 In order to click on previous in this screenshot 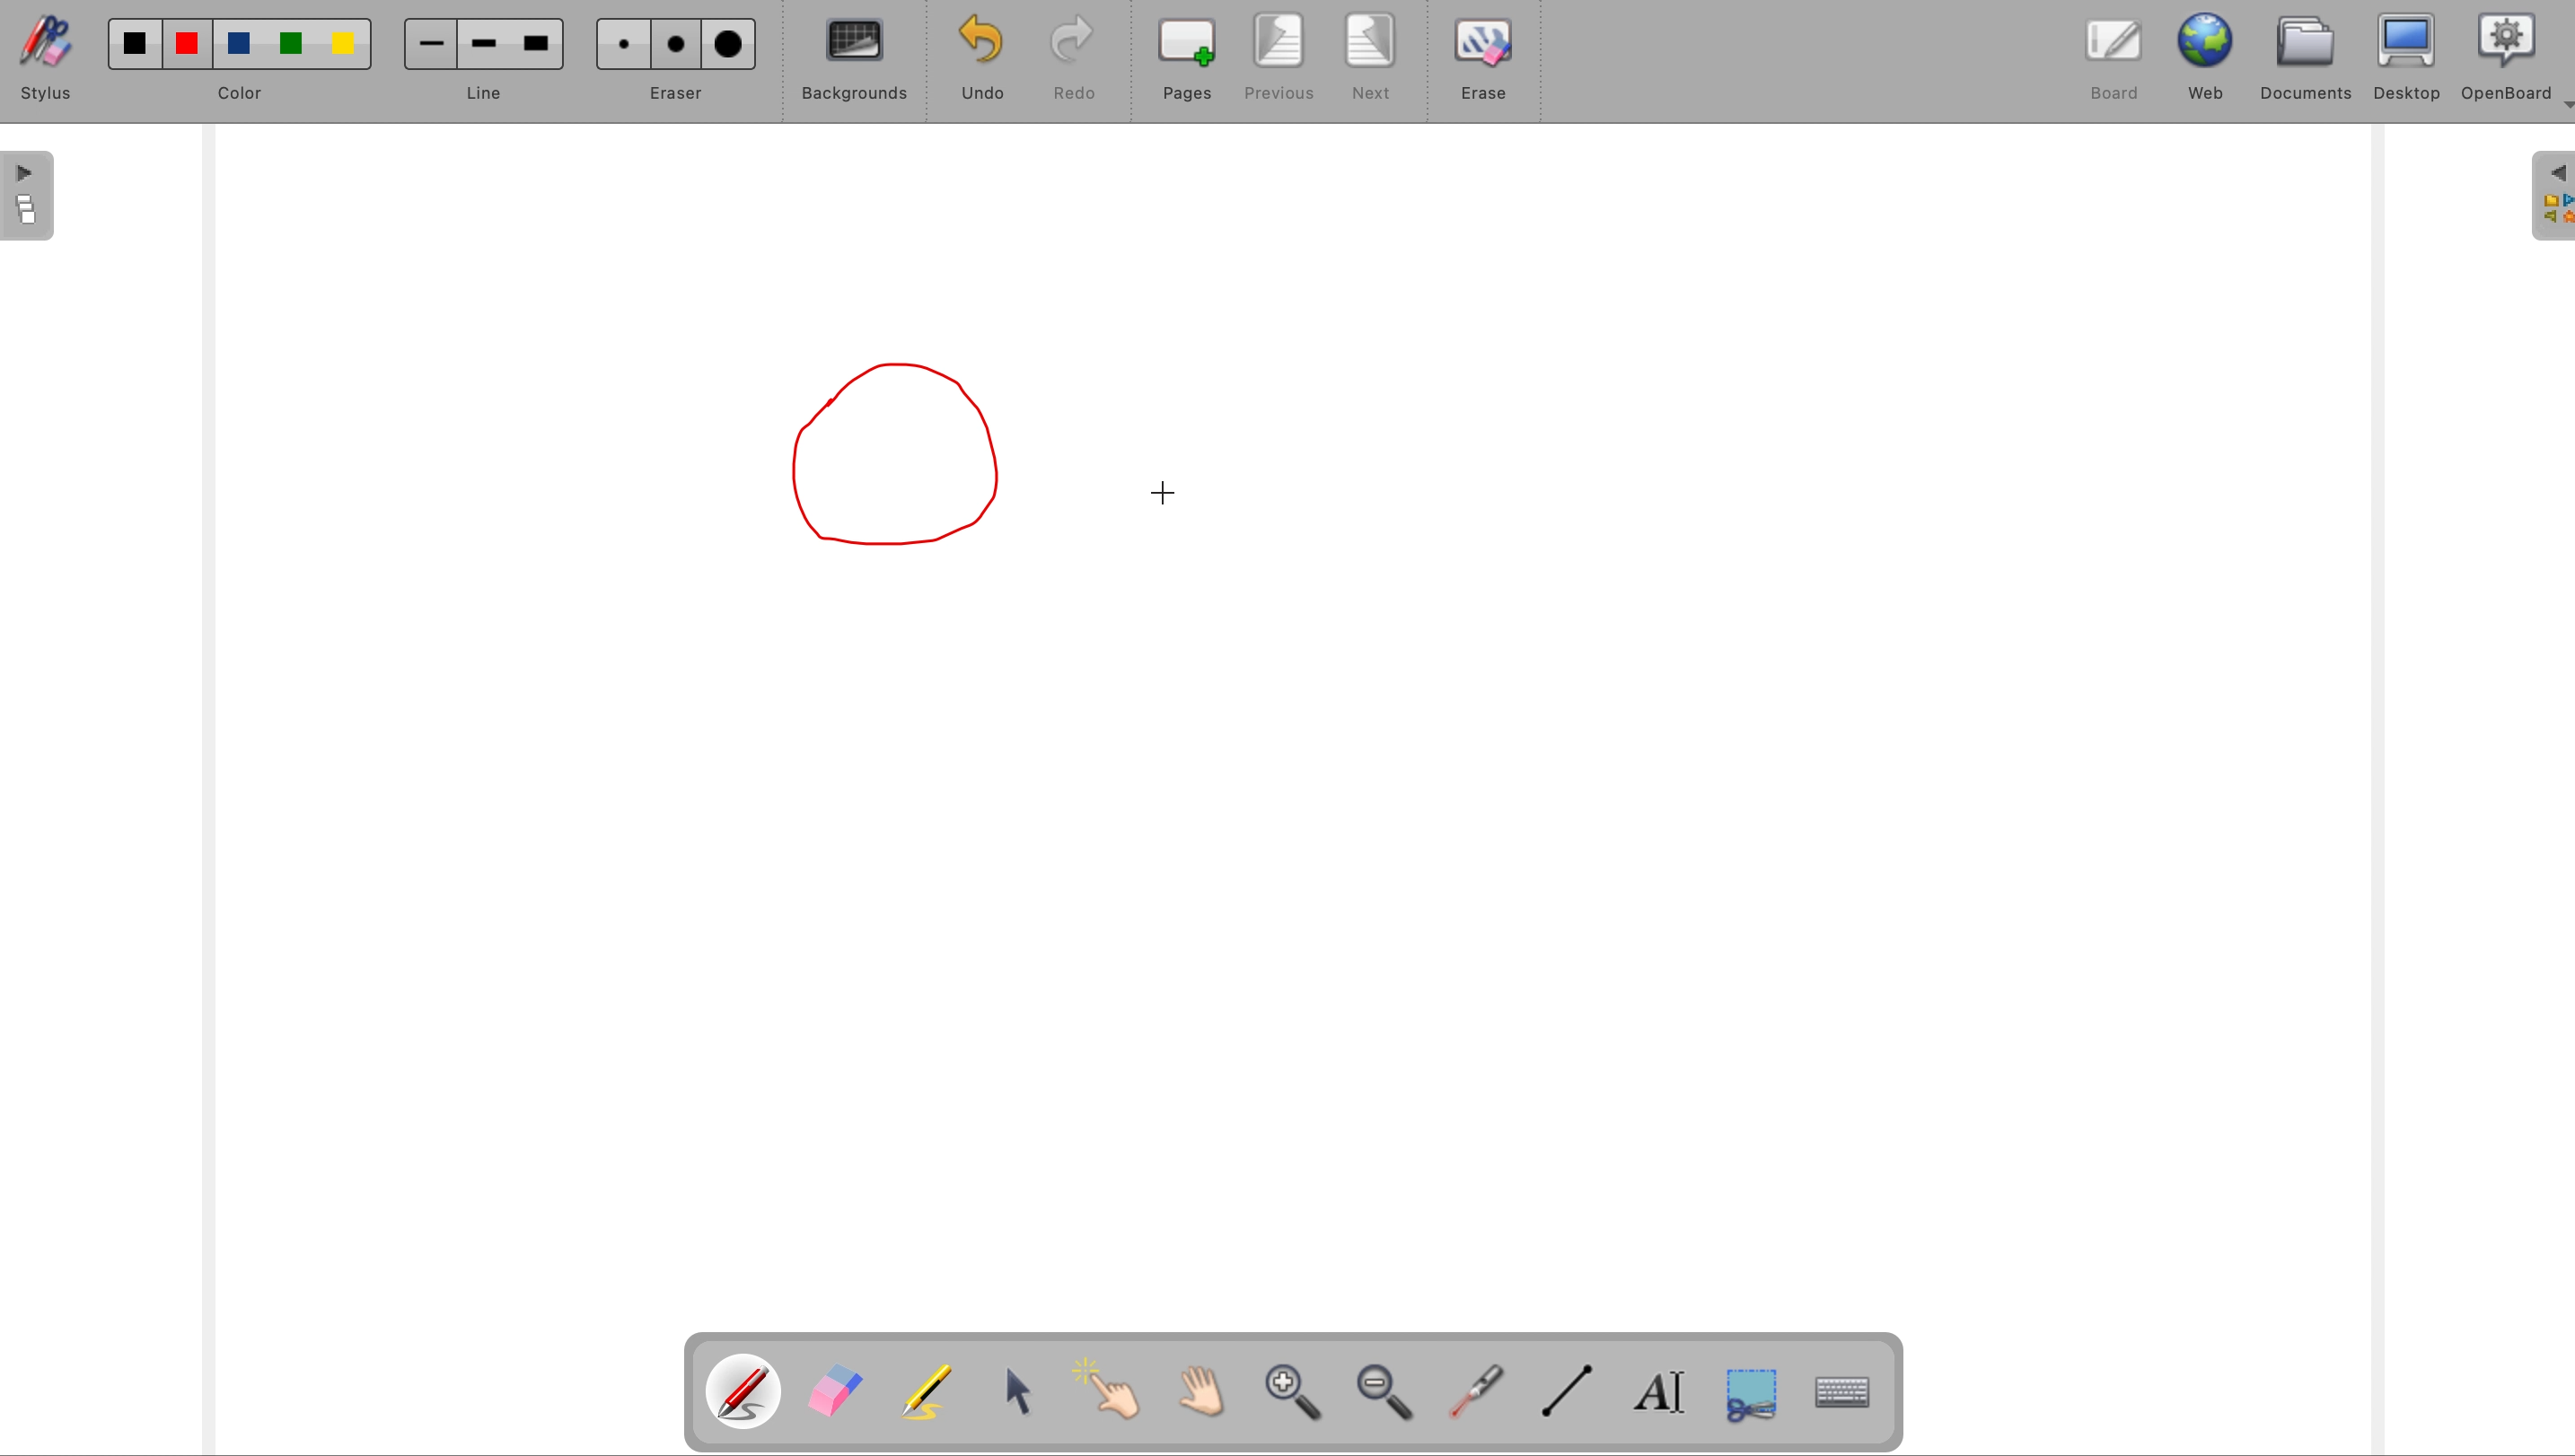, I will do `click(1282, 57)`.